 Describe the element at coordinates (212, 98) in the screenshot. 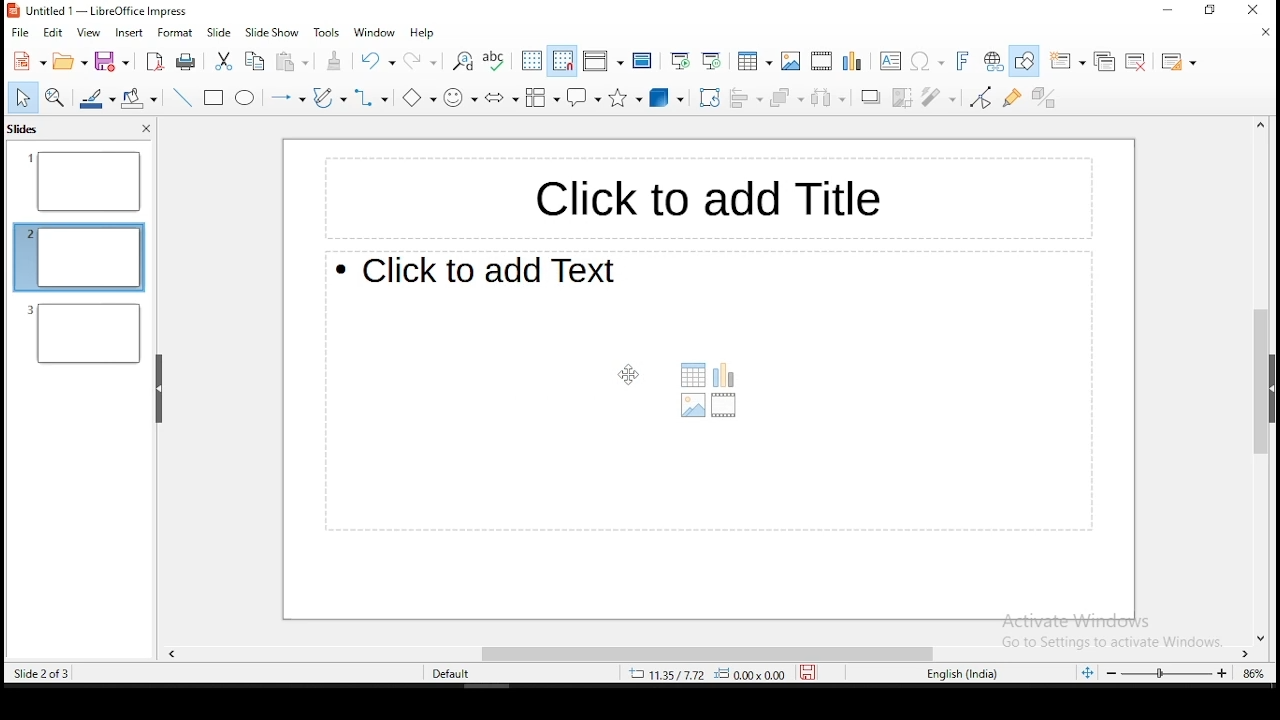

I see `rectangle tool` at that location.